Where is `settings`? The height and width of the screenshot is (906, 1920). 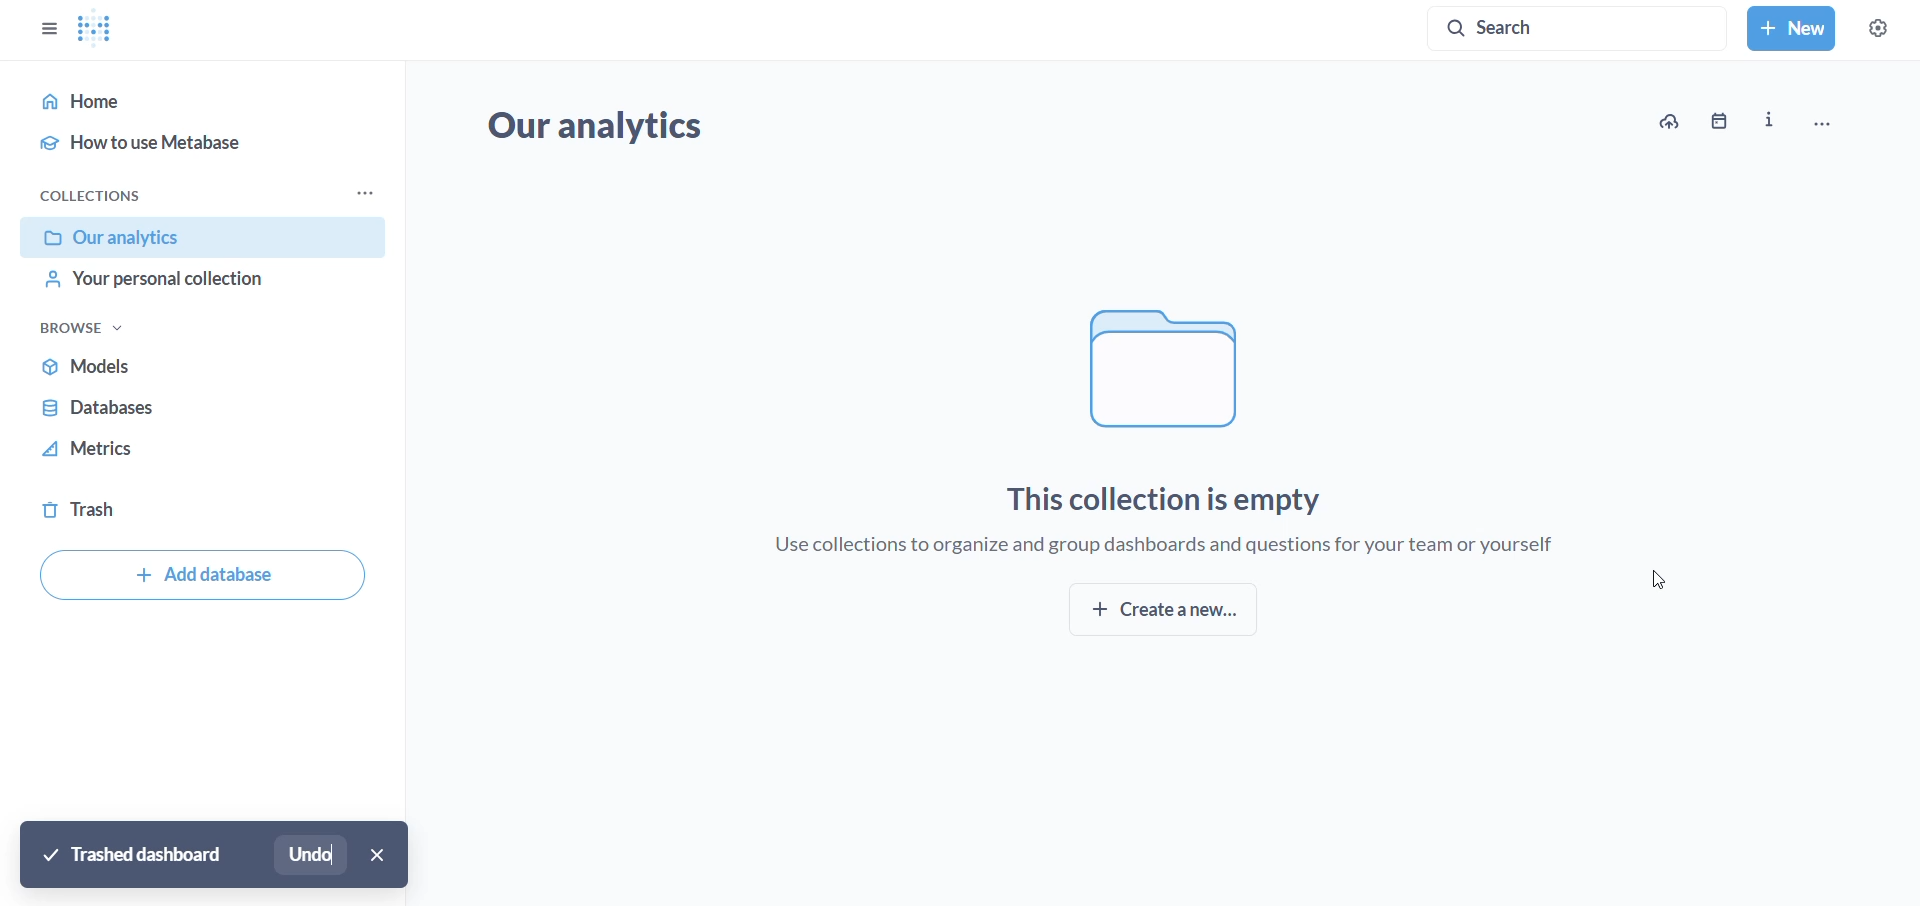 settings is located at coordinates (1876, 28).